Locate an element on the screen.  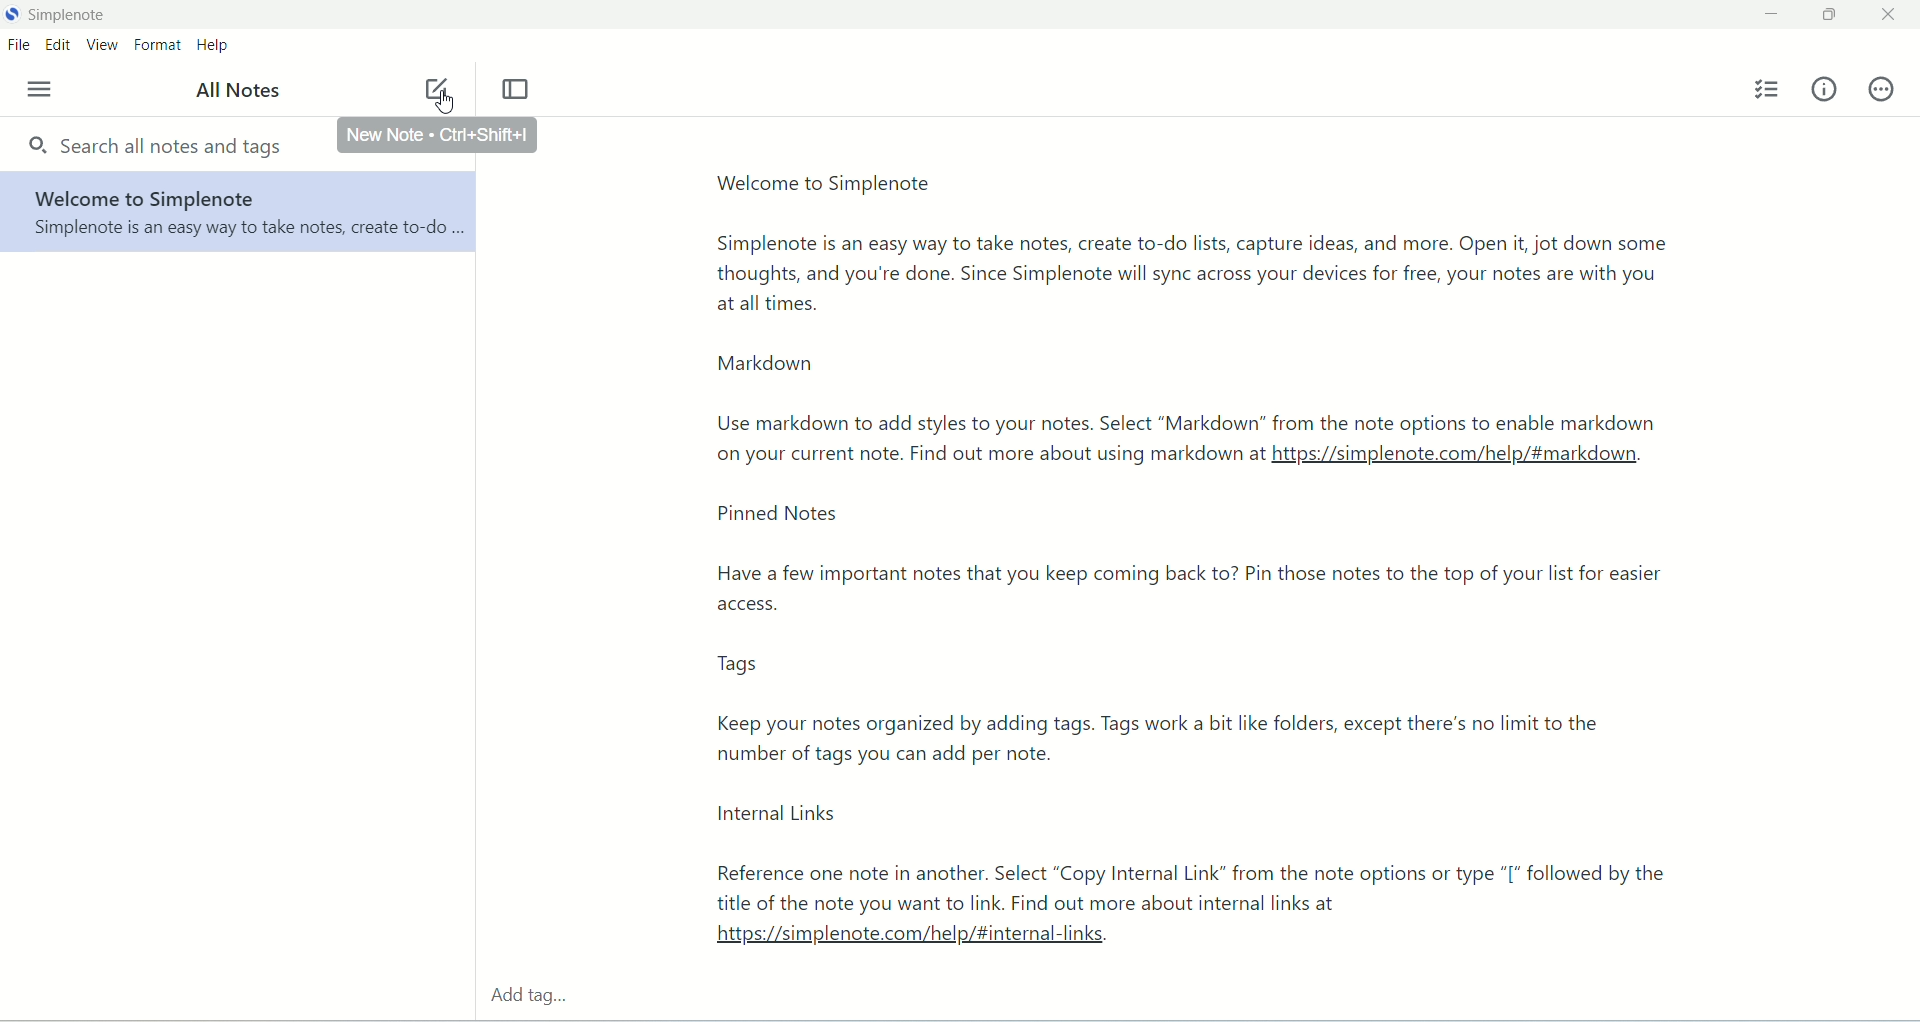
insert checklist is located at coordinates (1766, 90).